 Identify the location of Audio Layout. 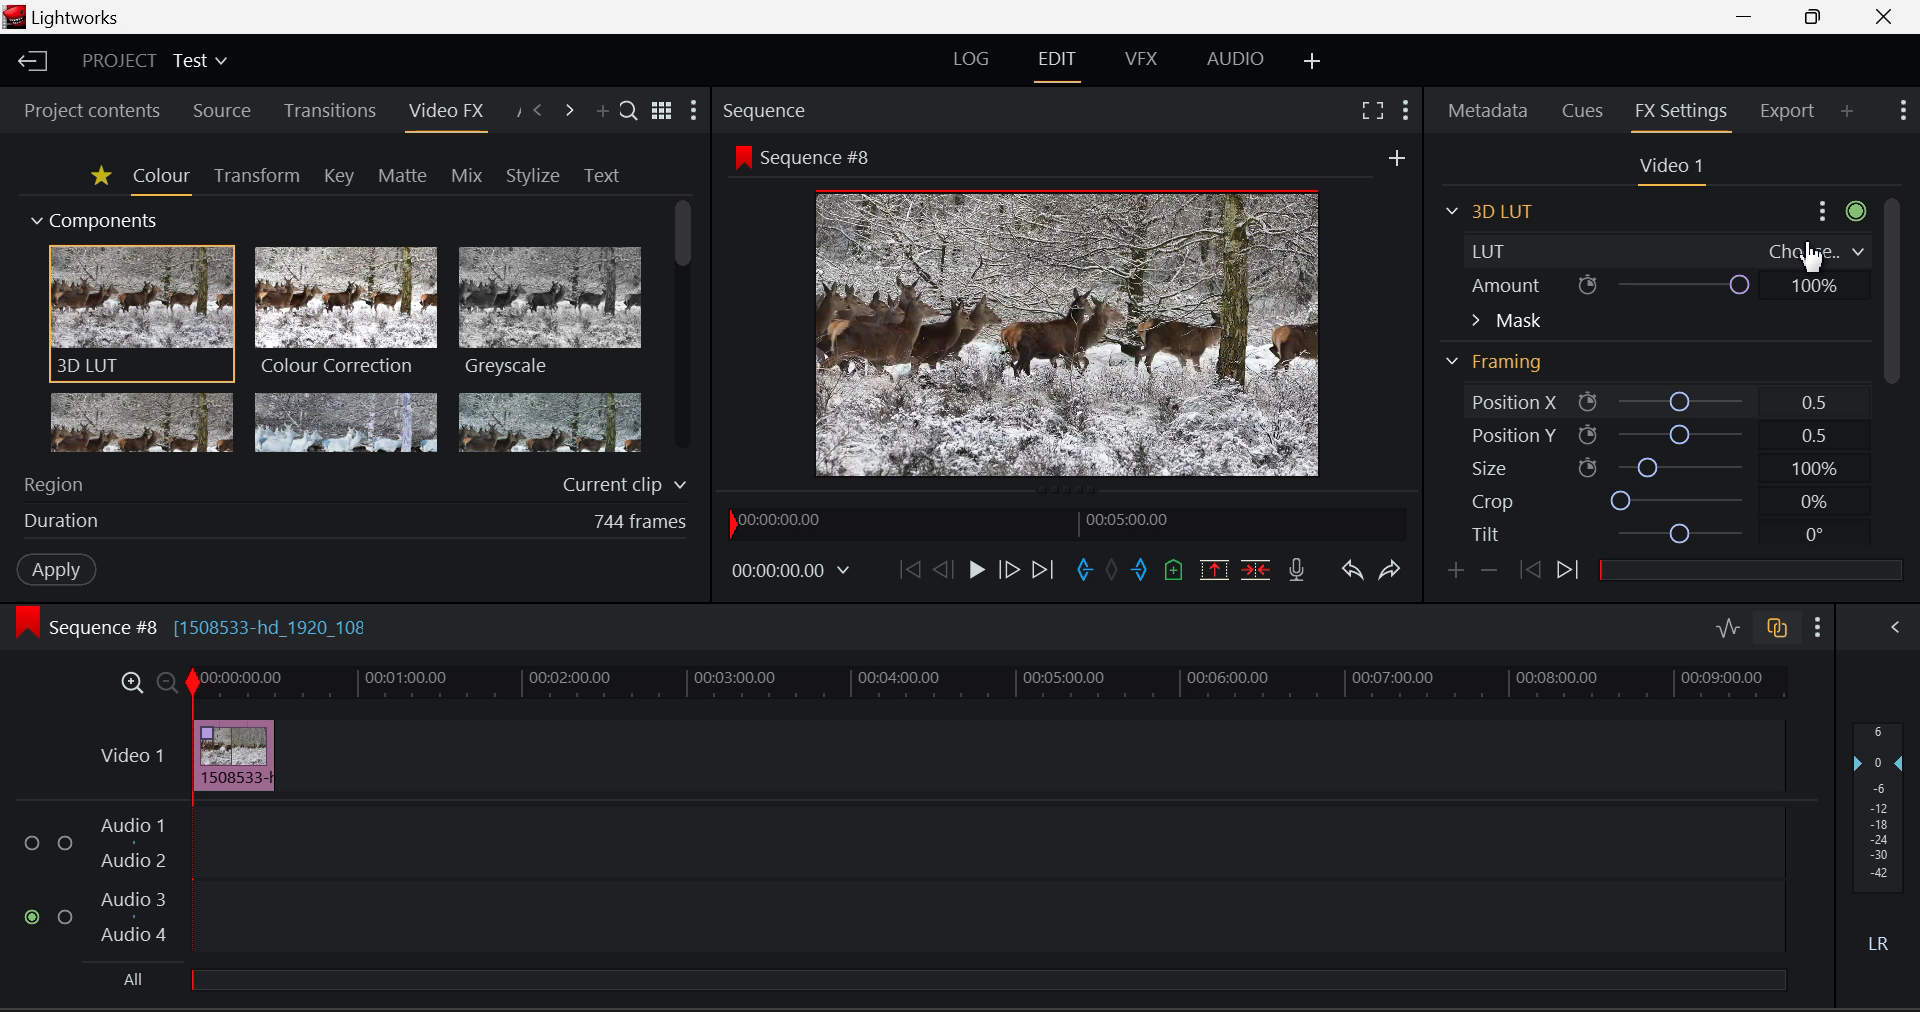
(1232, 60).